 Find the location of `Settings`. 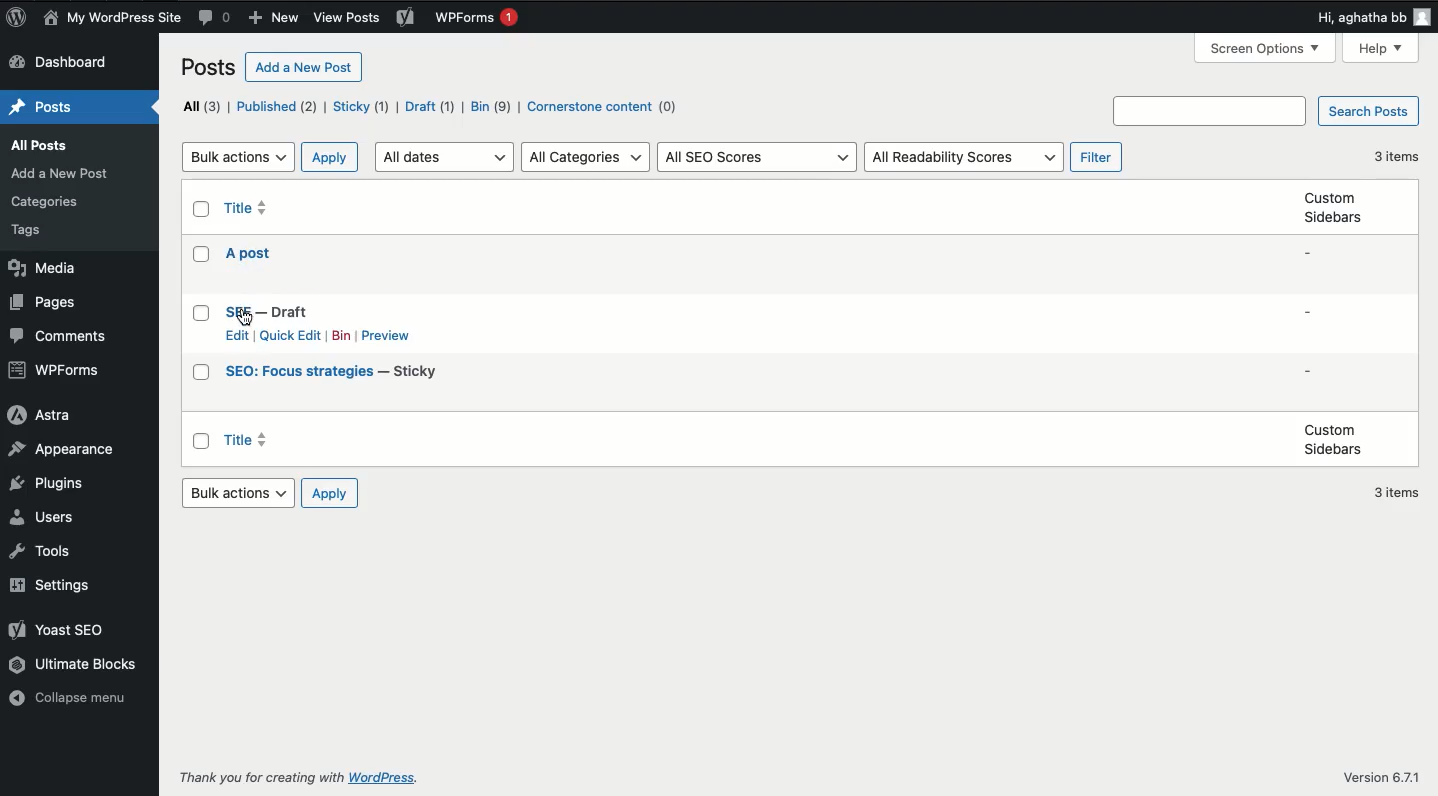

Settings is located at coordinates (52, 586).